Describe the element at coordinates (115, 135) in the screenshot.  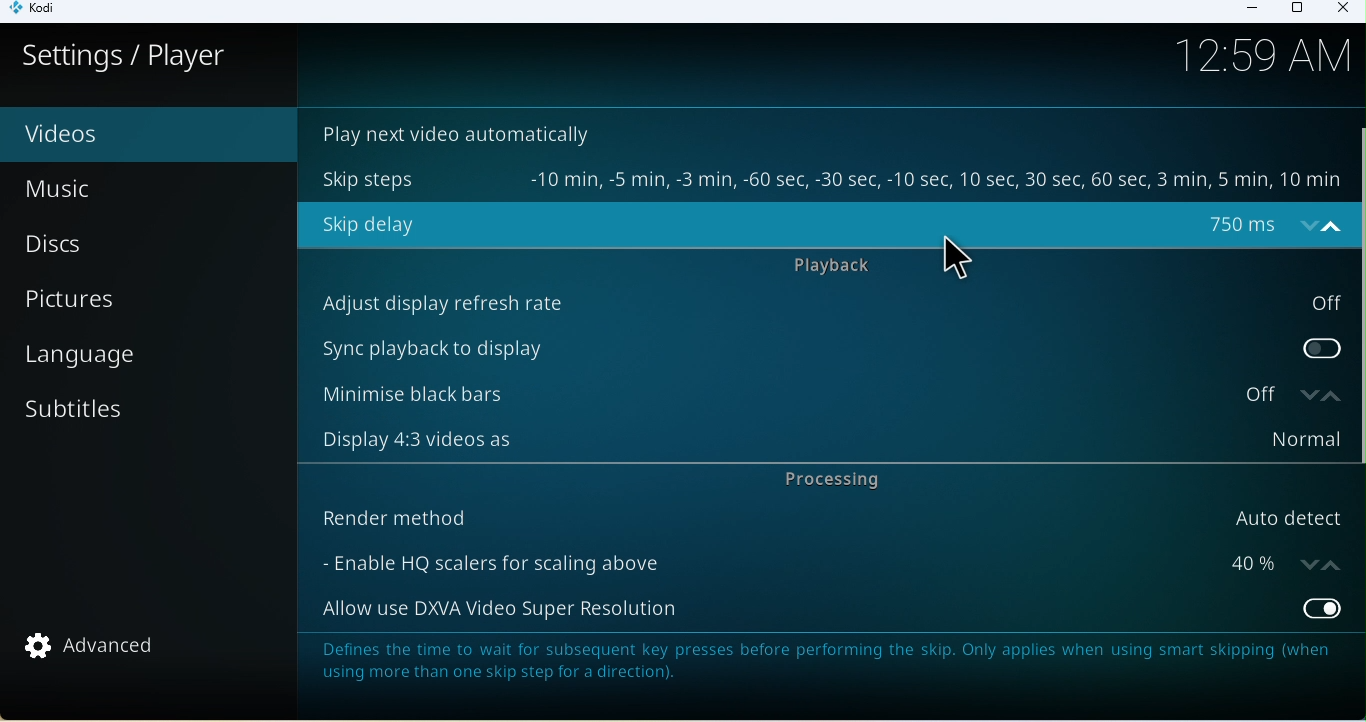
I see `Video` at that location.